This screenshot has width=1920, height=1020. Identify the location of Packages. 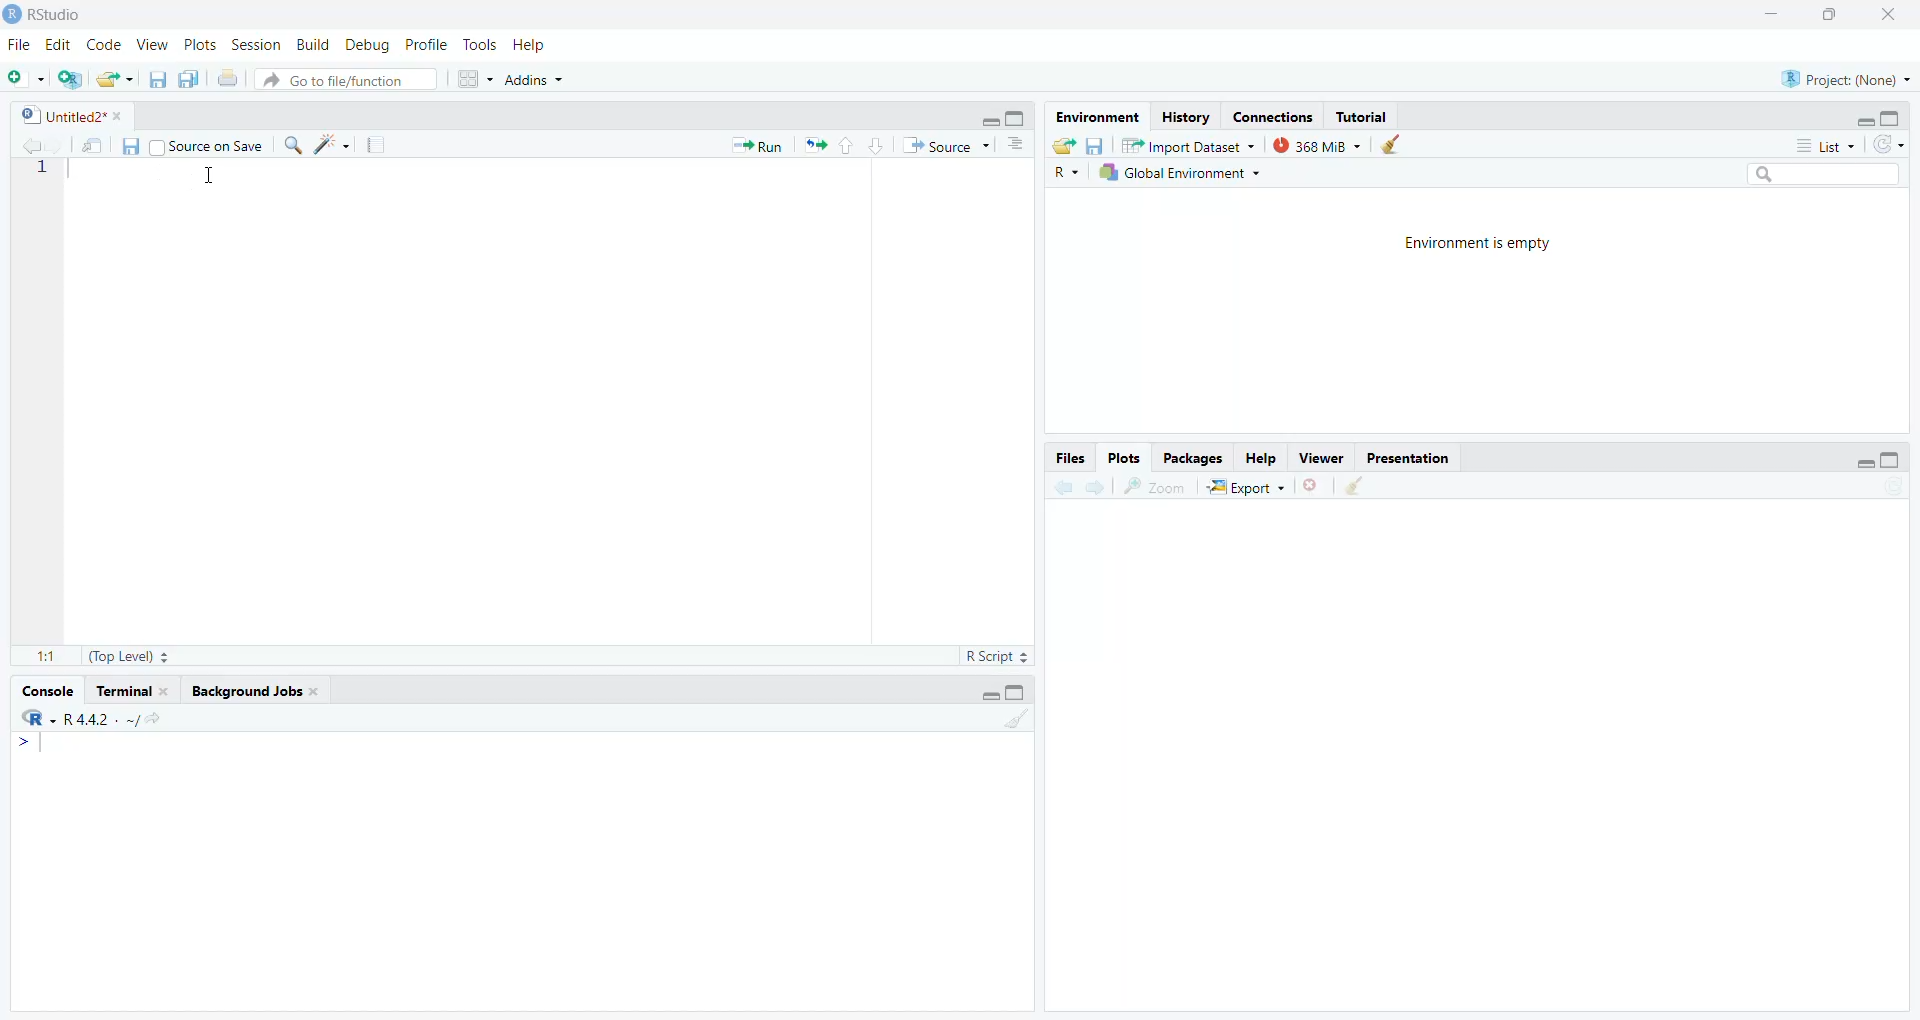
(1190, 458).